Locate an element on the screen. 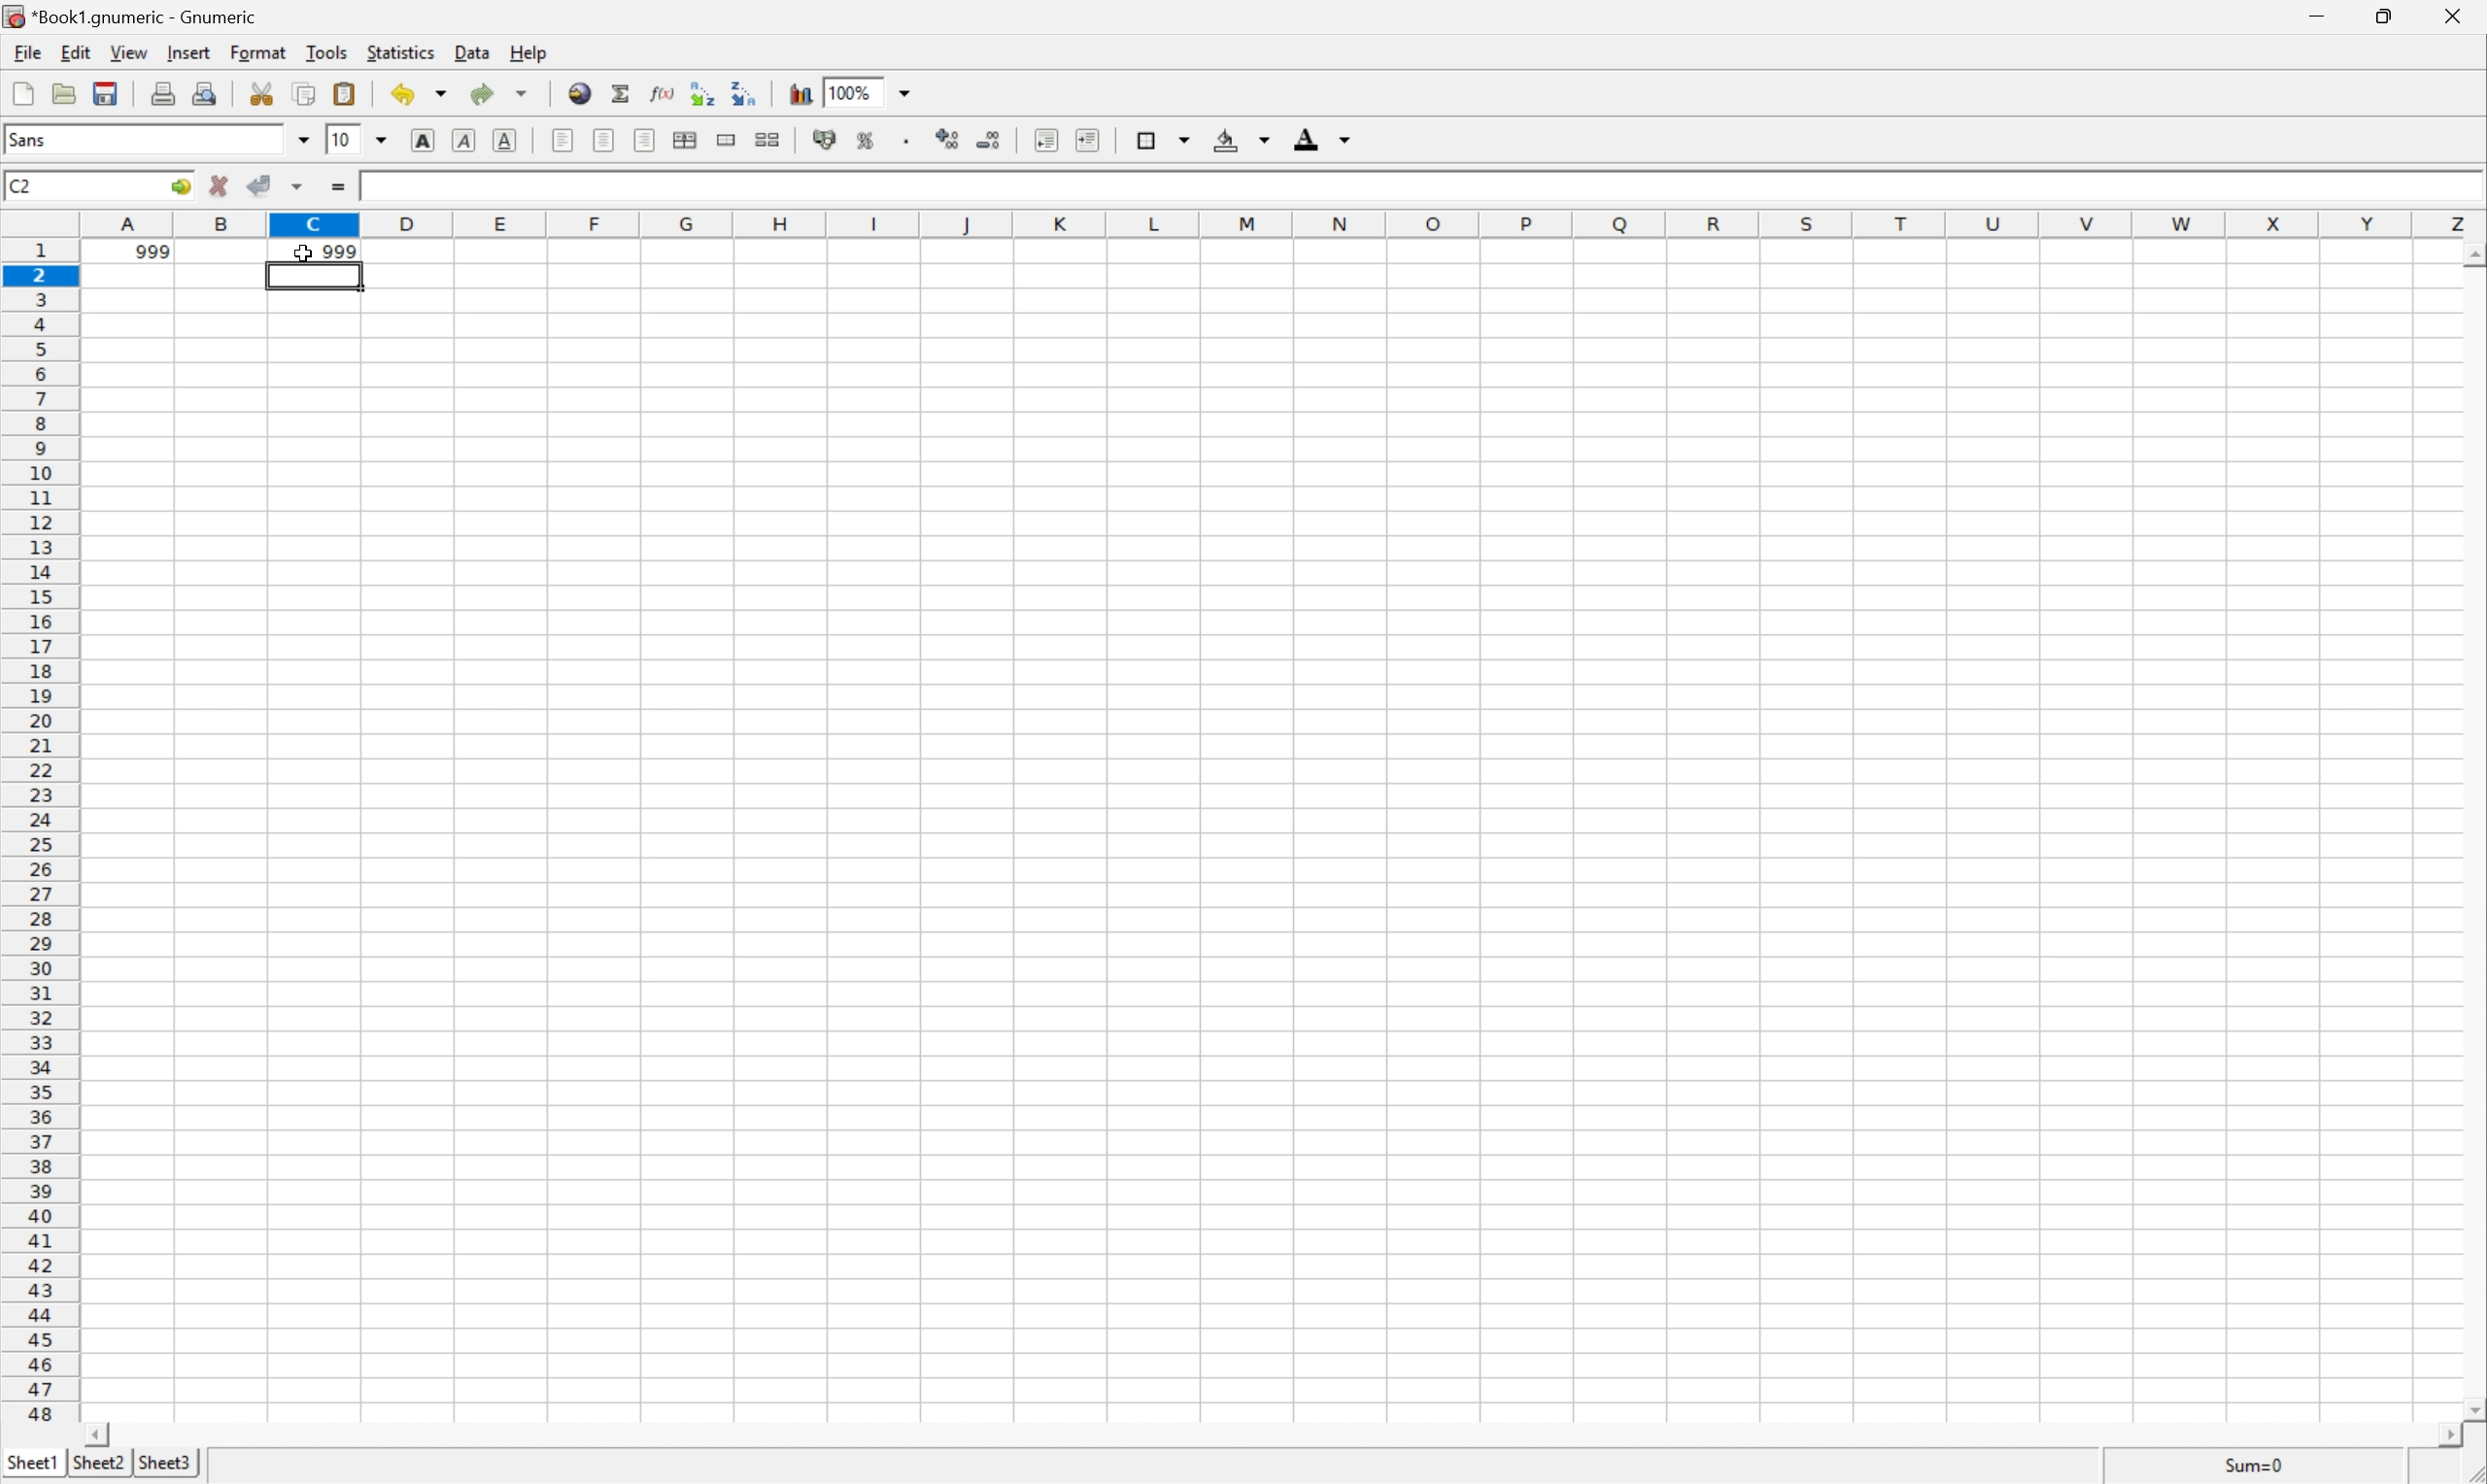 This screenshot has width=2487, height=1484. format selection as percentage is located at coordinates (868, 142).